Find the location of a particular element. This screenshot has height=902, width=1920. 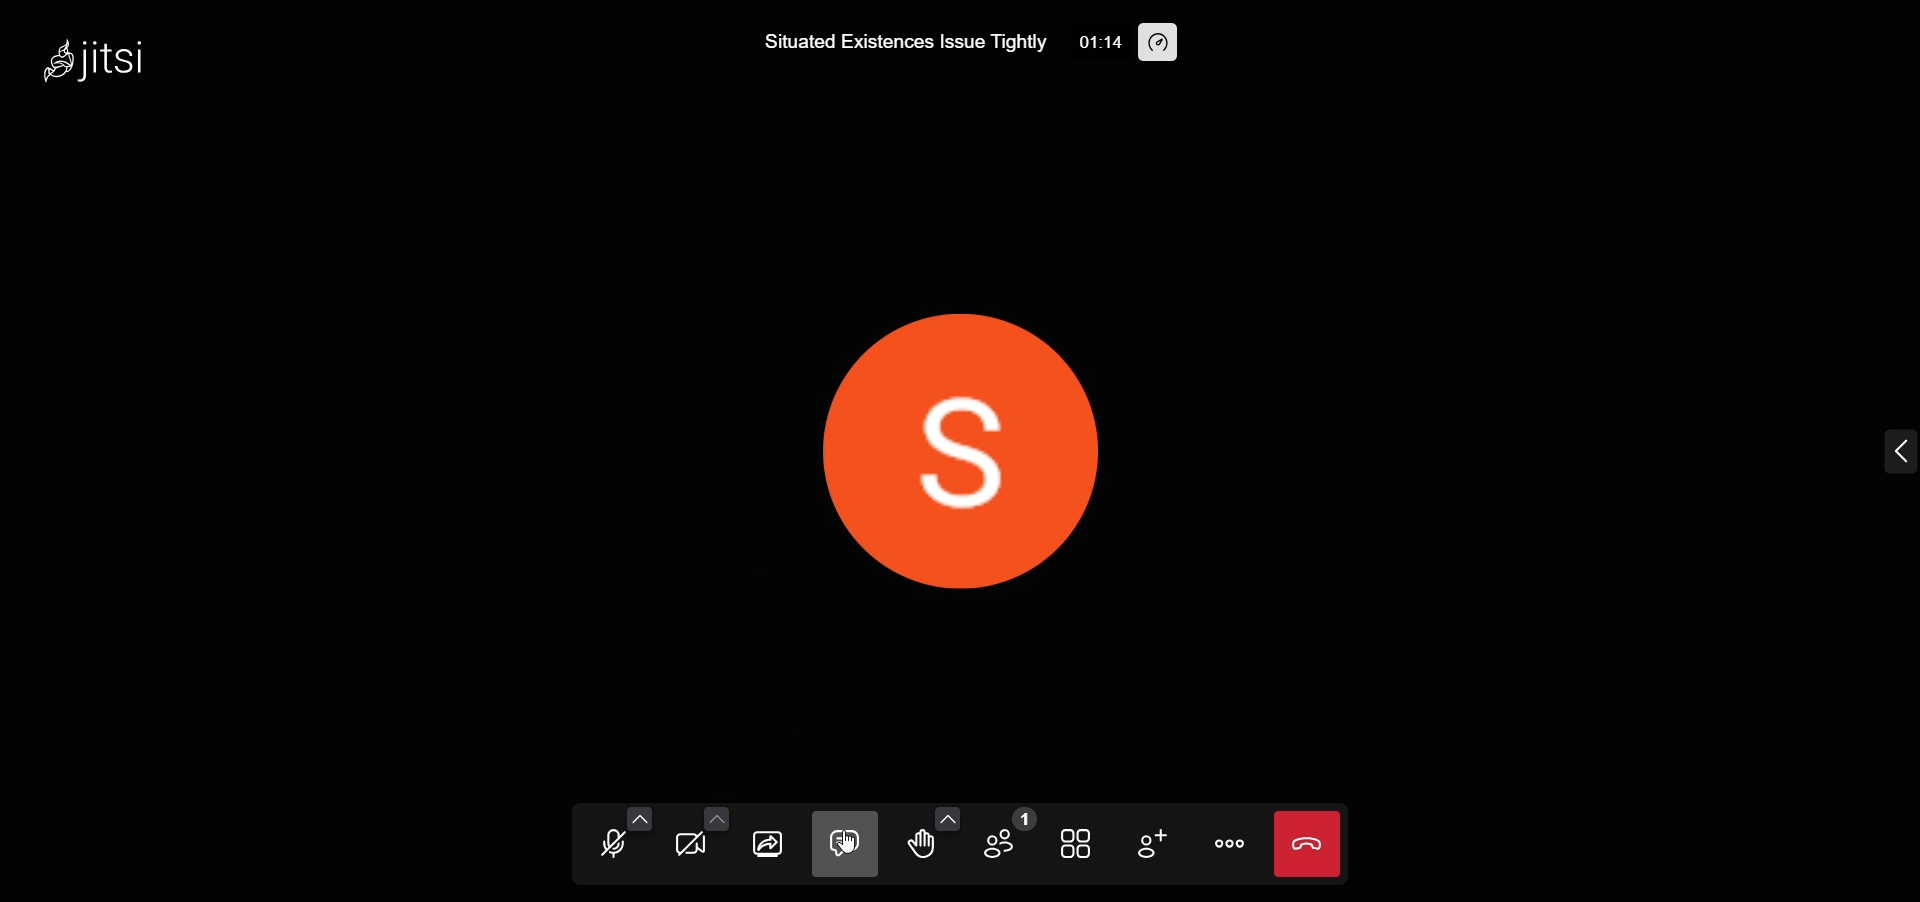

leave meeting is located at coordinates (1307, 841).